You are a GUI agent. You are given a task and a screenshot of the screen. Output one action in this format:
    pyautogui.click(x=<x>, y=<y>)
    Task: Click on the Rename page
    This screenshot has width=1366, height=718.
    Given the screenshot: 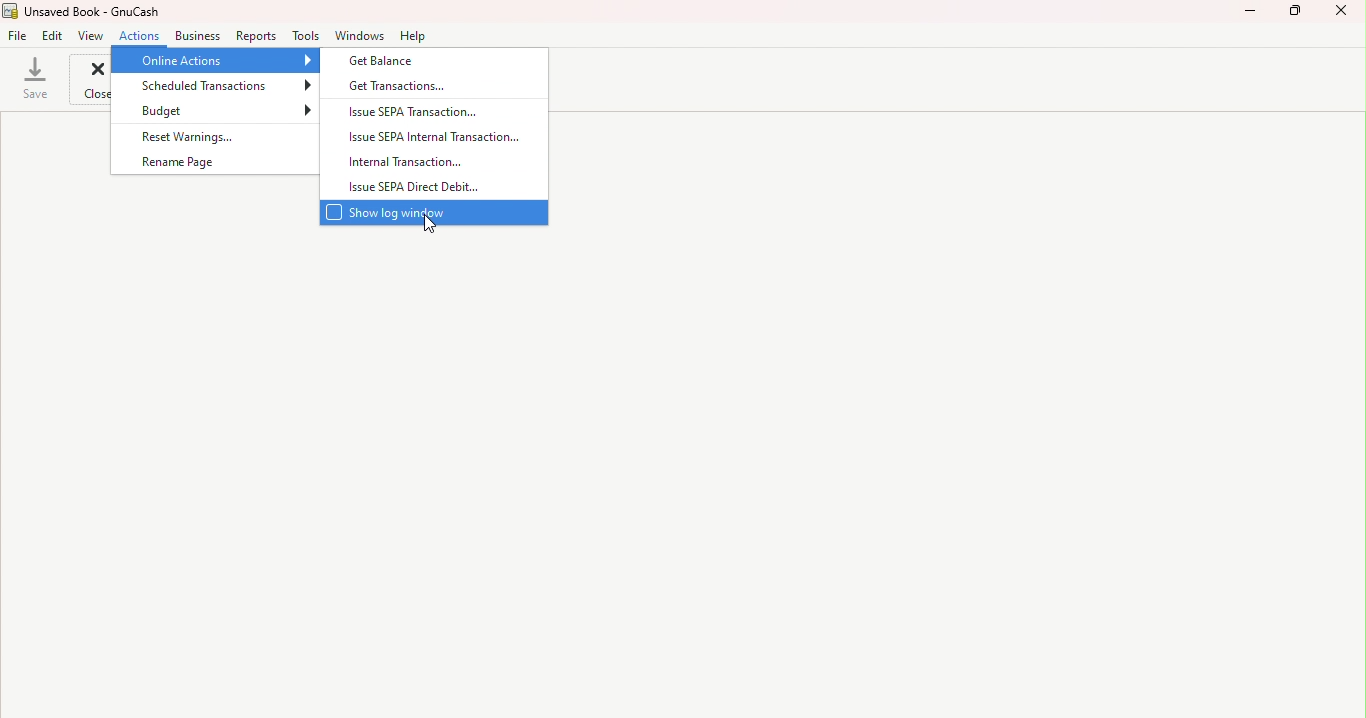 What is the action you would take?
    pyautogui.click(x=211, y=162)
    